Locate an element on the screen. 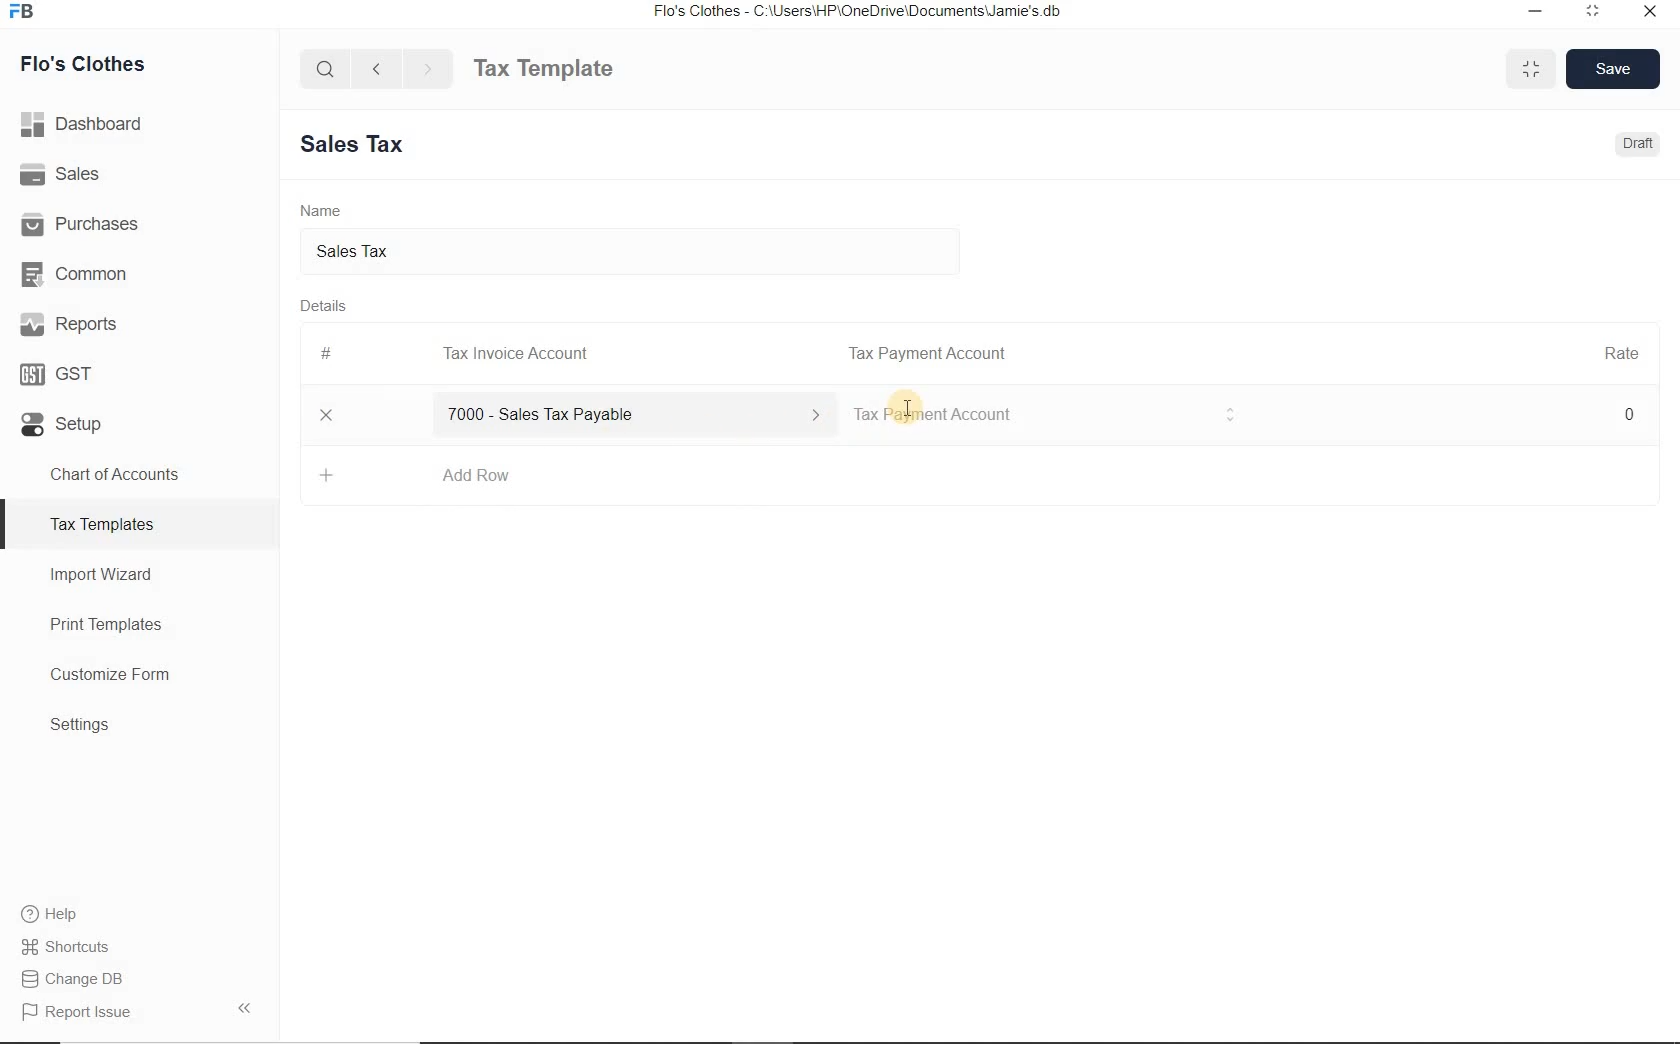 The width and height of the screenshot is (1680, 1044). Close is located at coordinates (327, 415).